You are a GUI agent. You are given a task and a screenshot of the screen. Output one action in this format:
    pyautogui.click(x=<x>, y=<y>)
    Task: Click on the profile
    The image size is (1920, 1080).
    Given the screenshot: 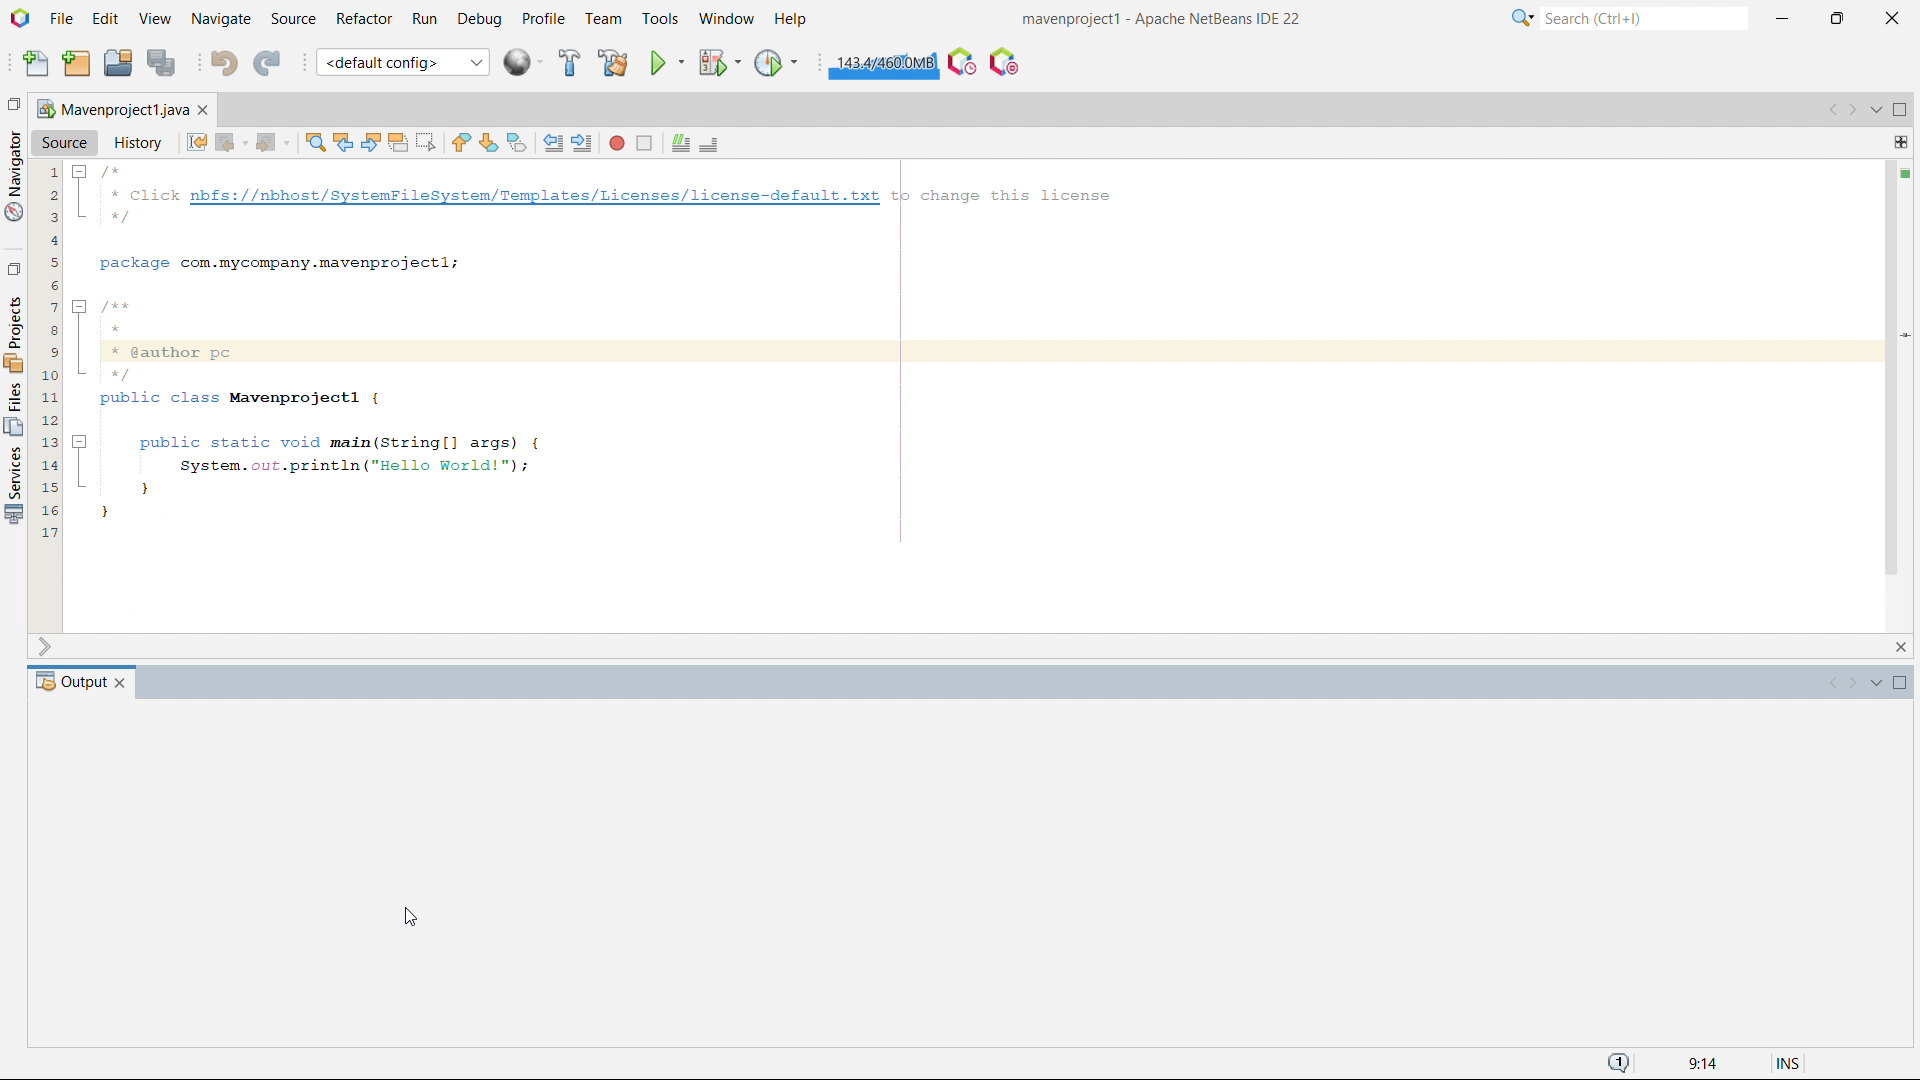 What is the action you would take?
    pyautogui.click(x=543, y=20)
    